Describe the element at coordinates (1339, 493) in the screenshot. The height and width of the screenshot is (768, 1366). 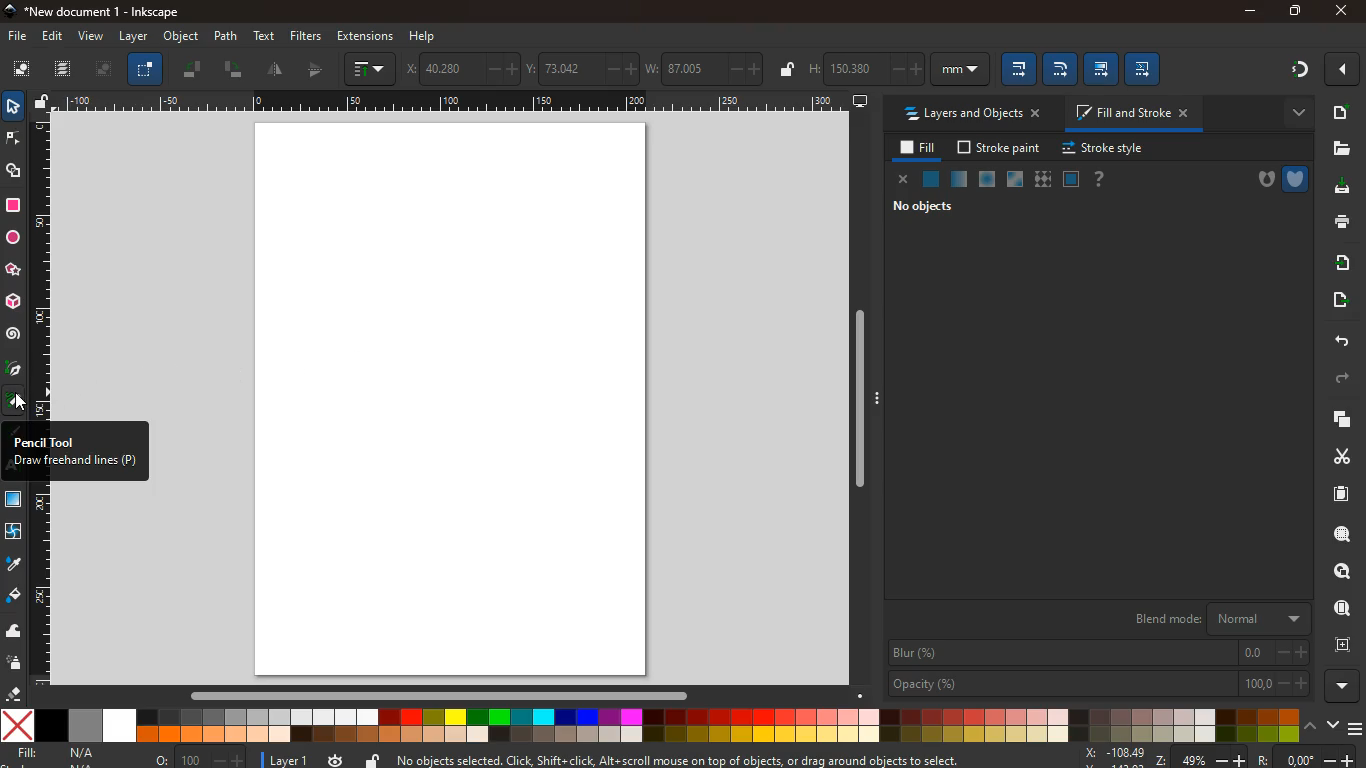
I see `paper` at that location.